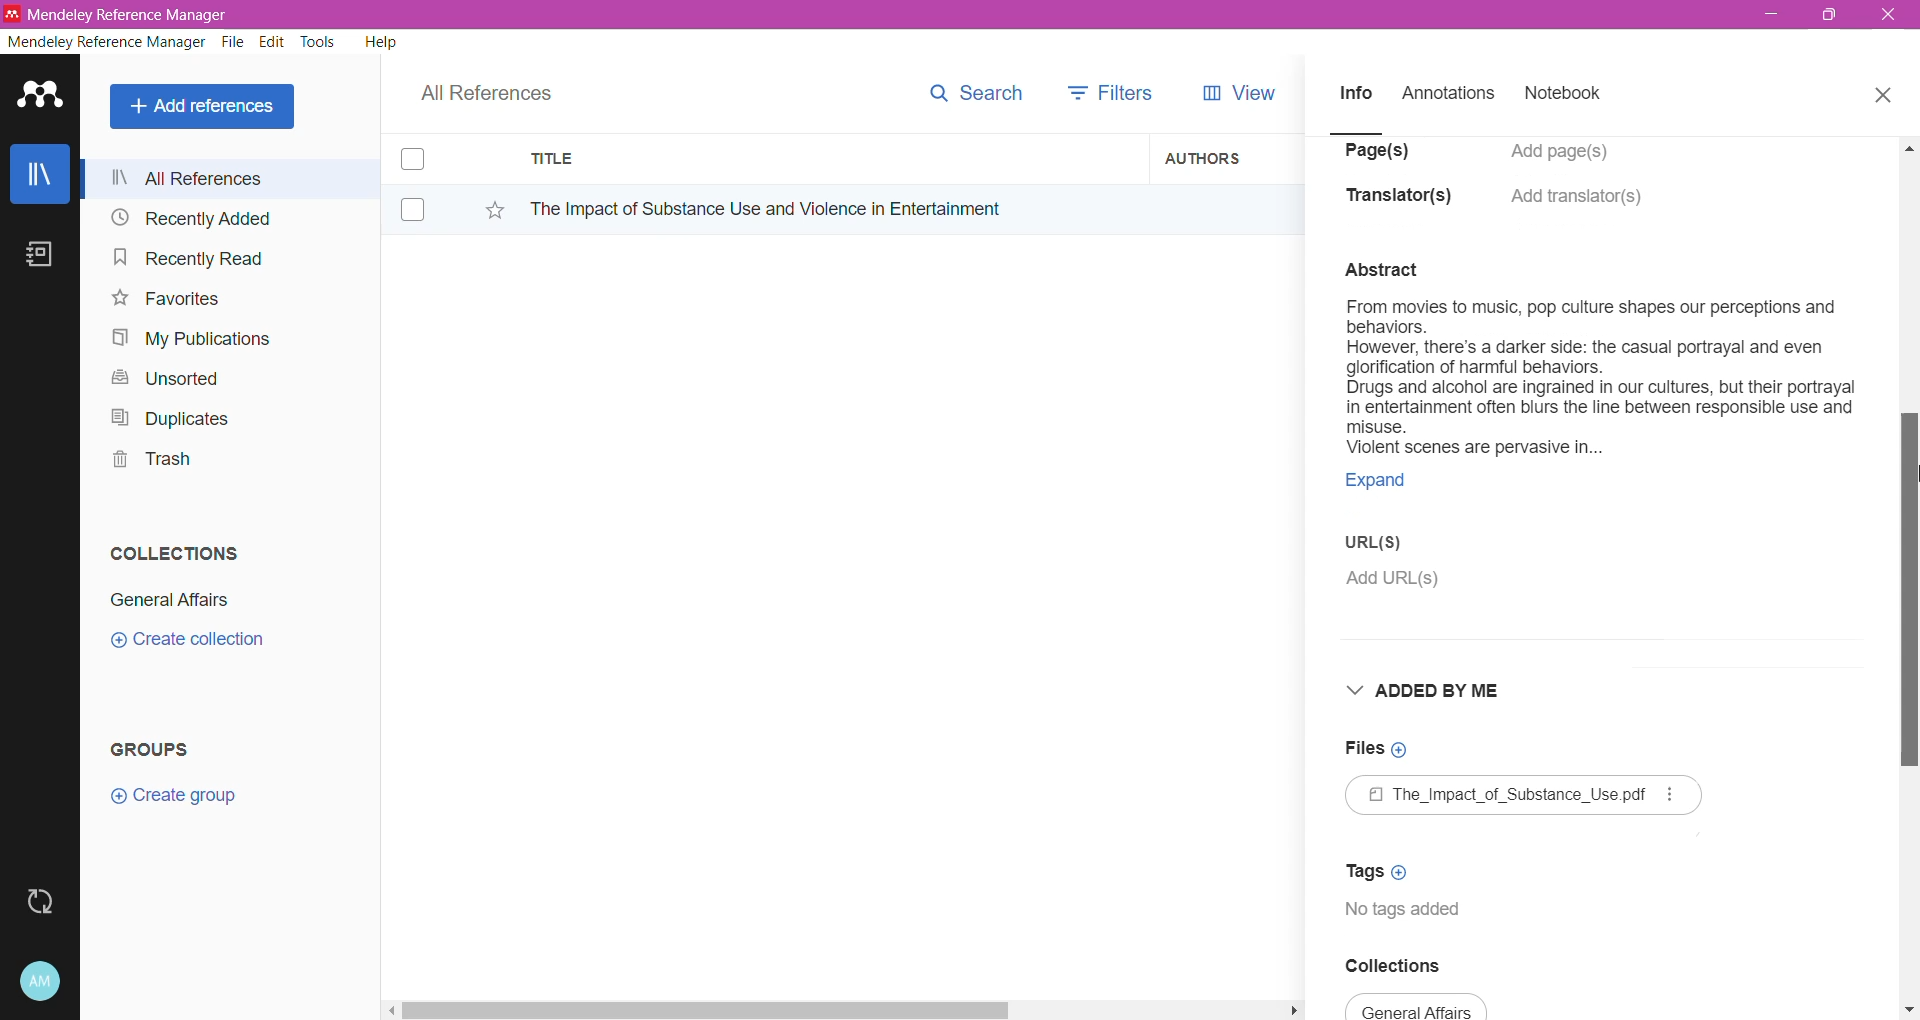 The image size is (1920, 1020). What do you see at coordinates (187, 643) in the screenshot?
I see `Click to Create Collection` at bounding box center [187, 643].